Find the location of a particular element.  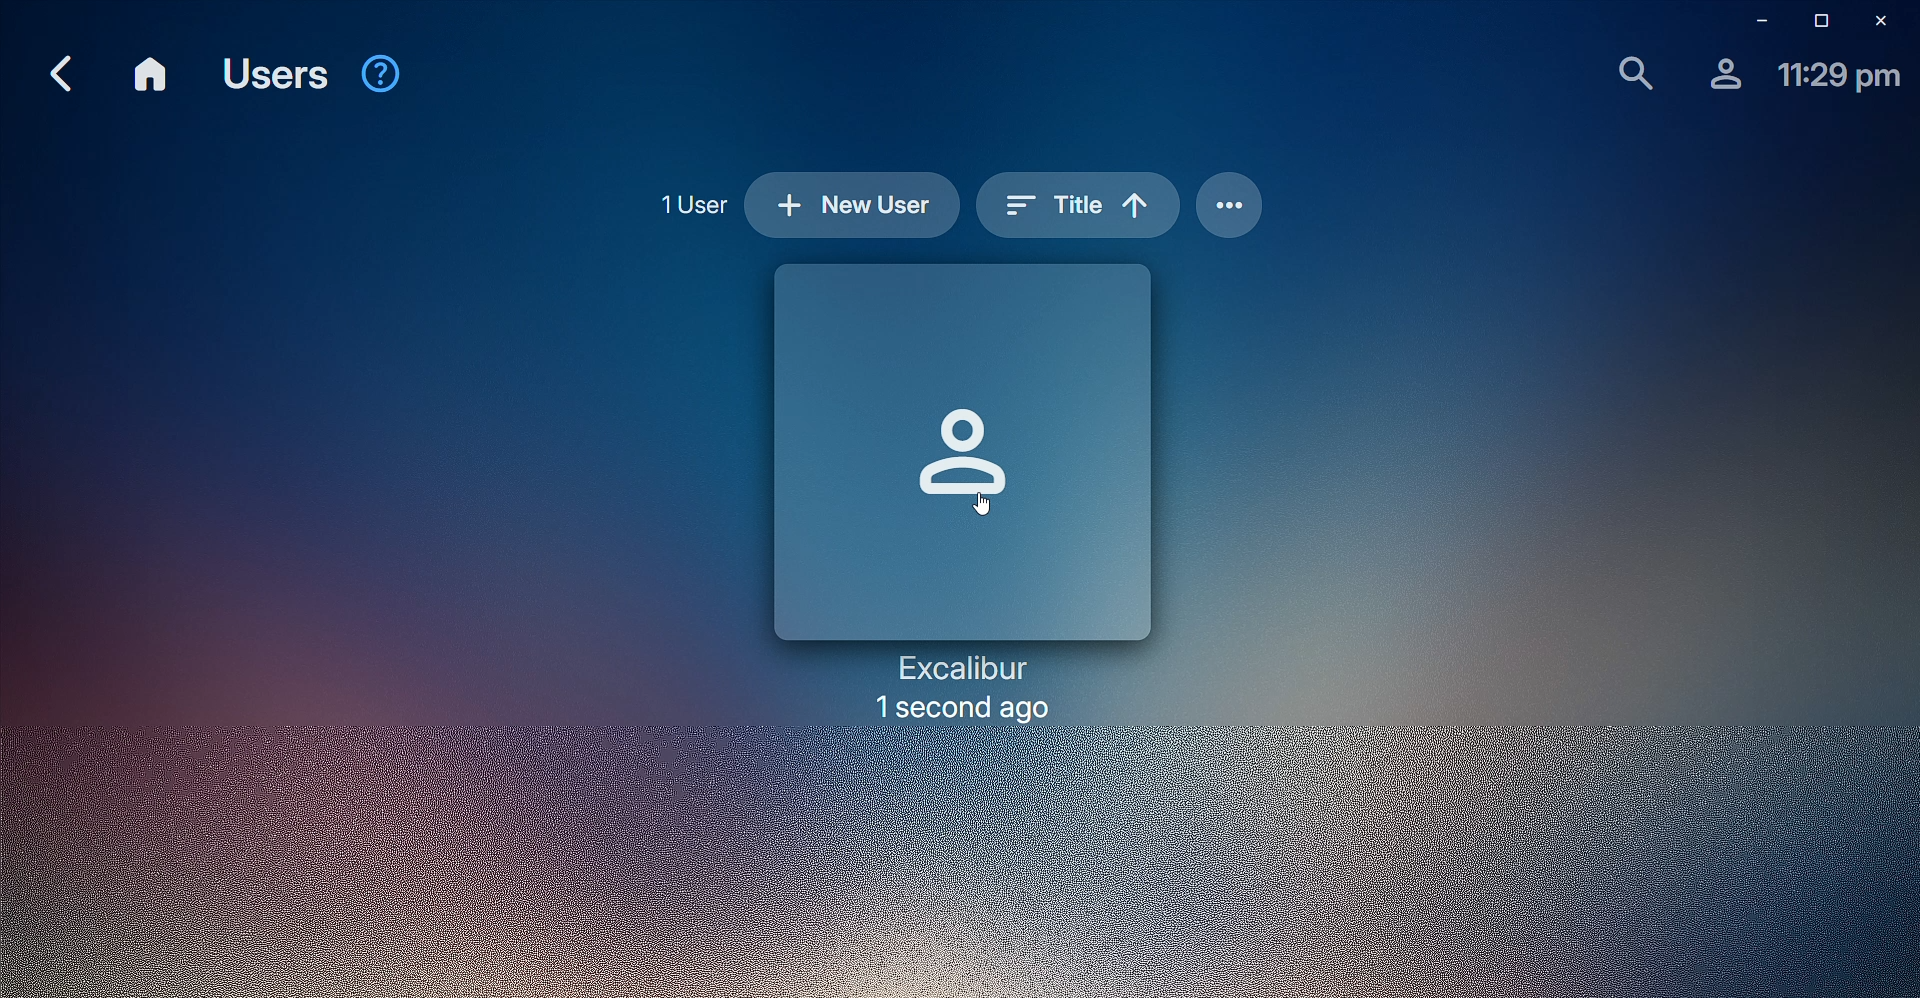

Users is located at coordinates (277, 79).